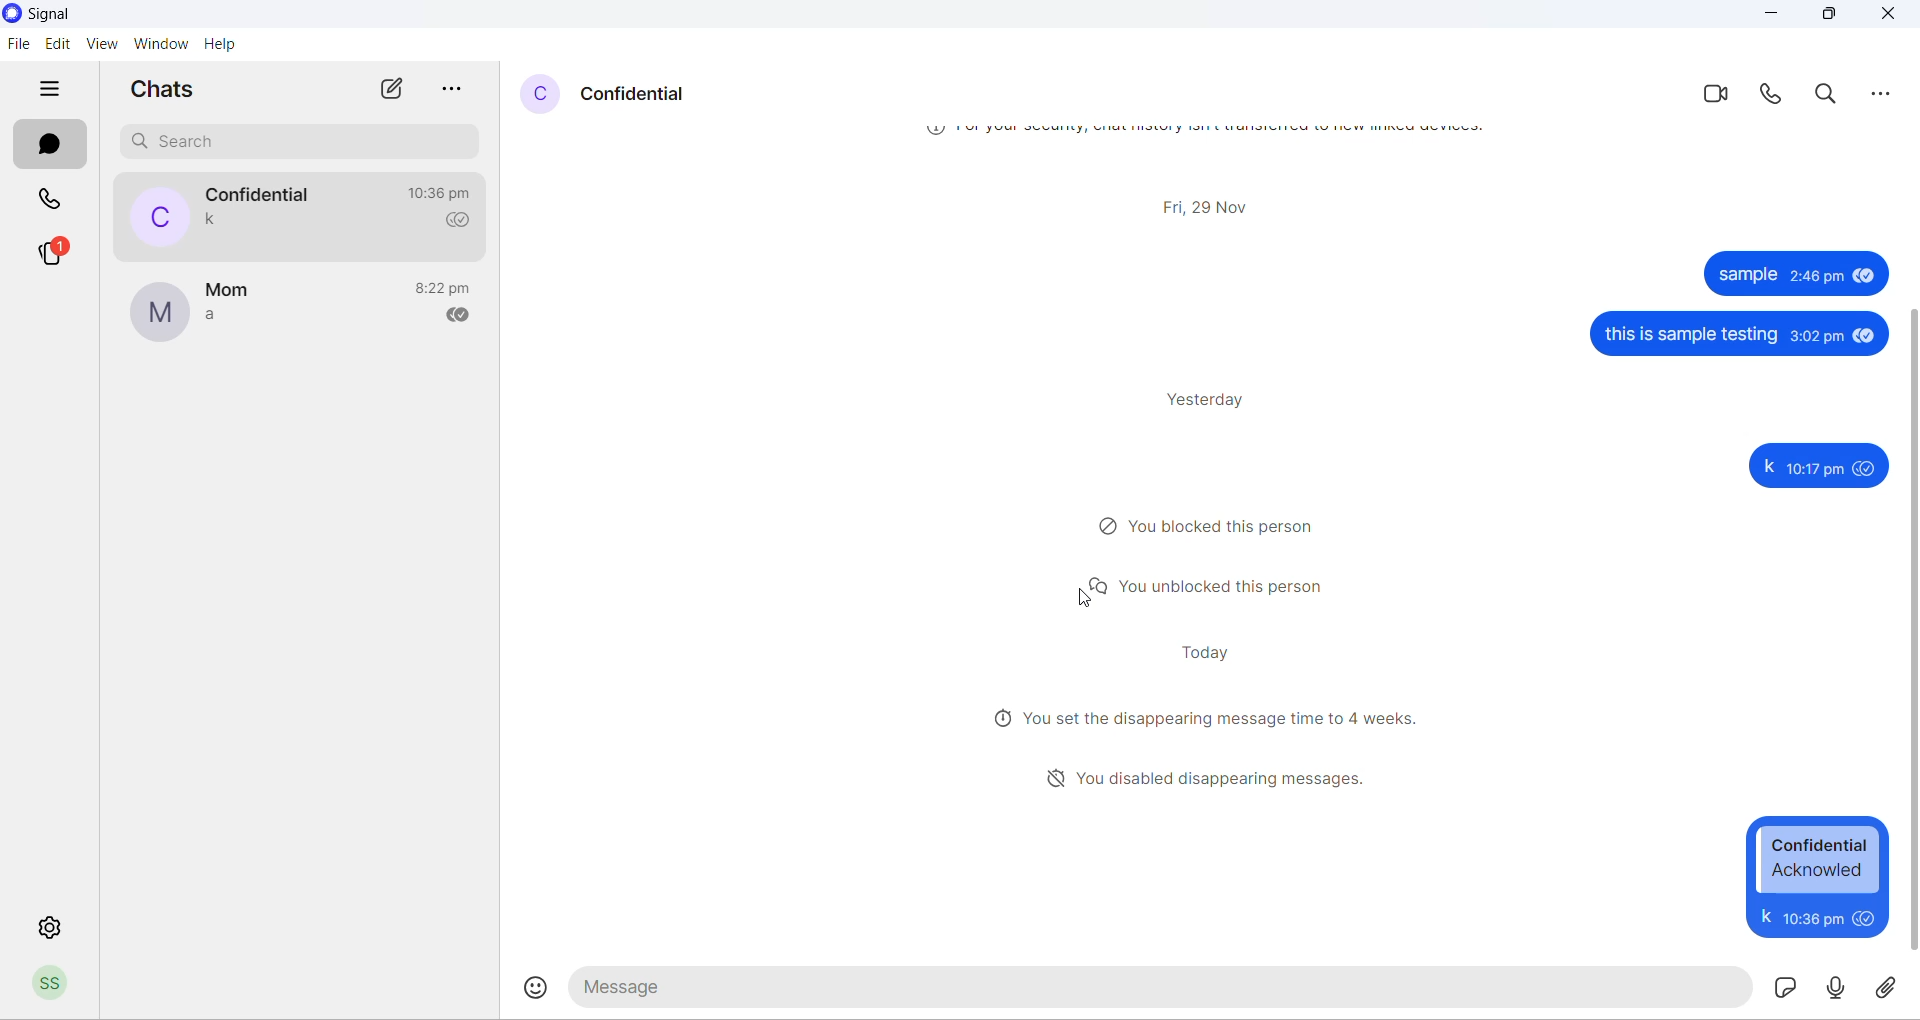  I want to click on 10:17 pm, so click(1816, 917).